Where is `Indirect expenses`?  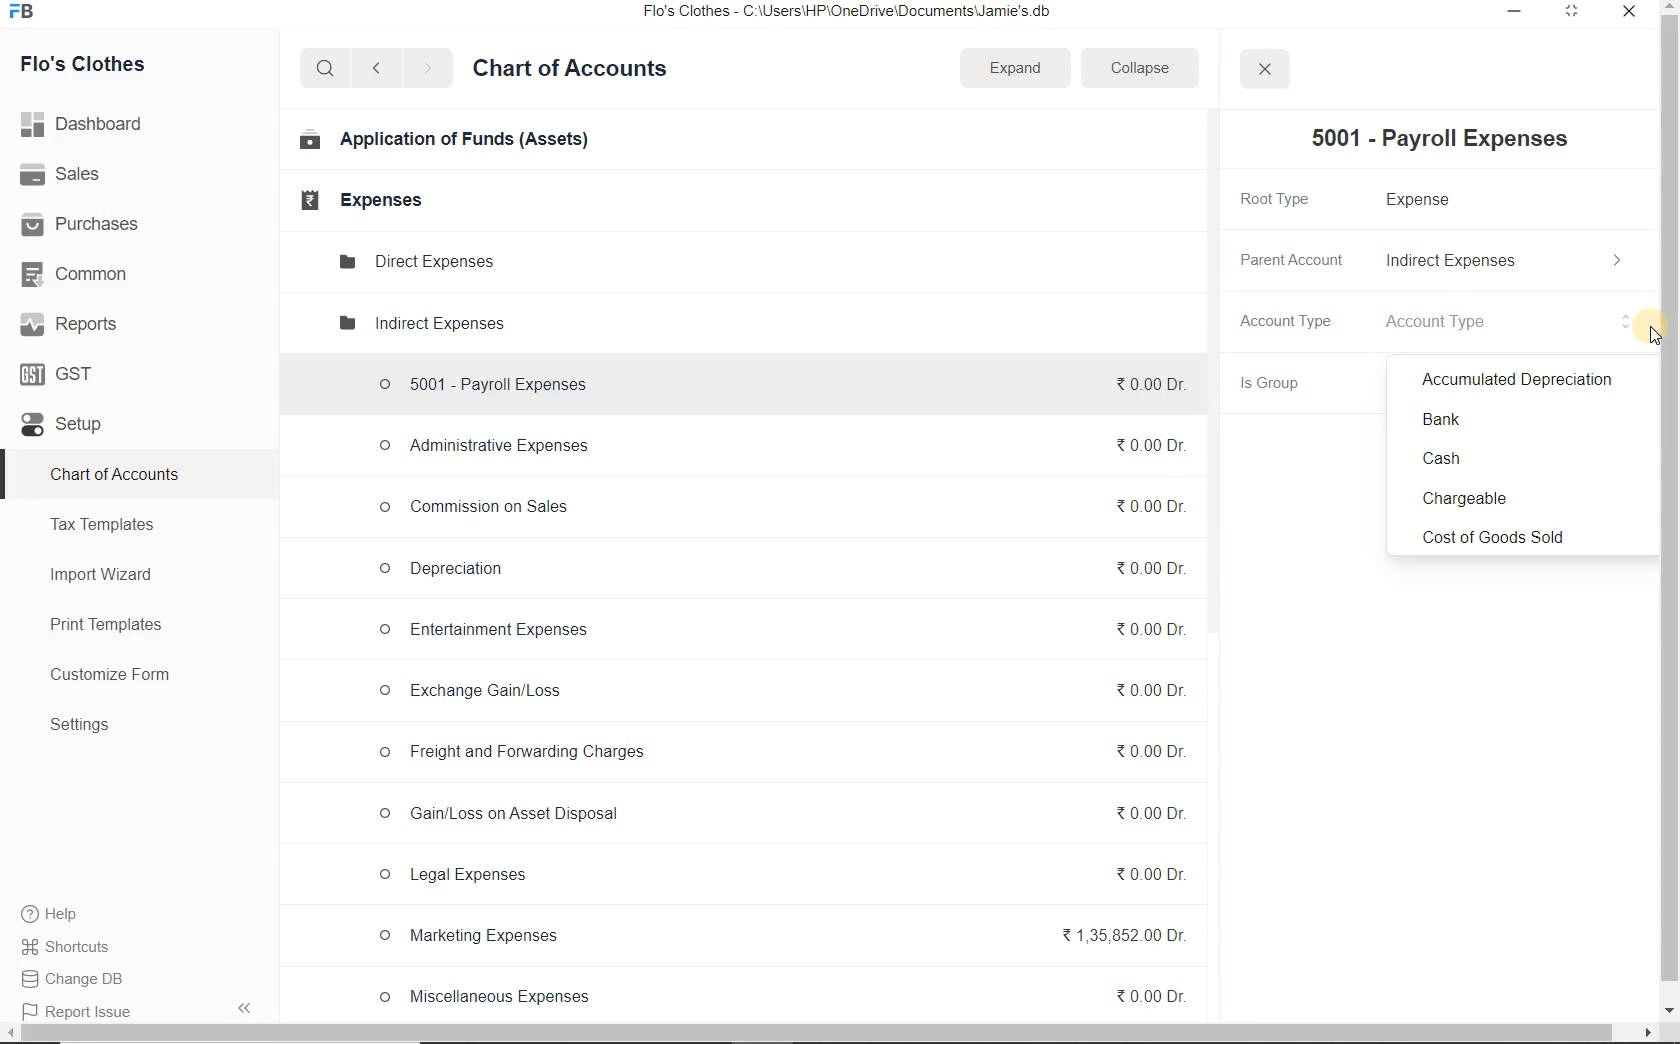 Indirect expenses is located at coordinates (419, 327).